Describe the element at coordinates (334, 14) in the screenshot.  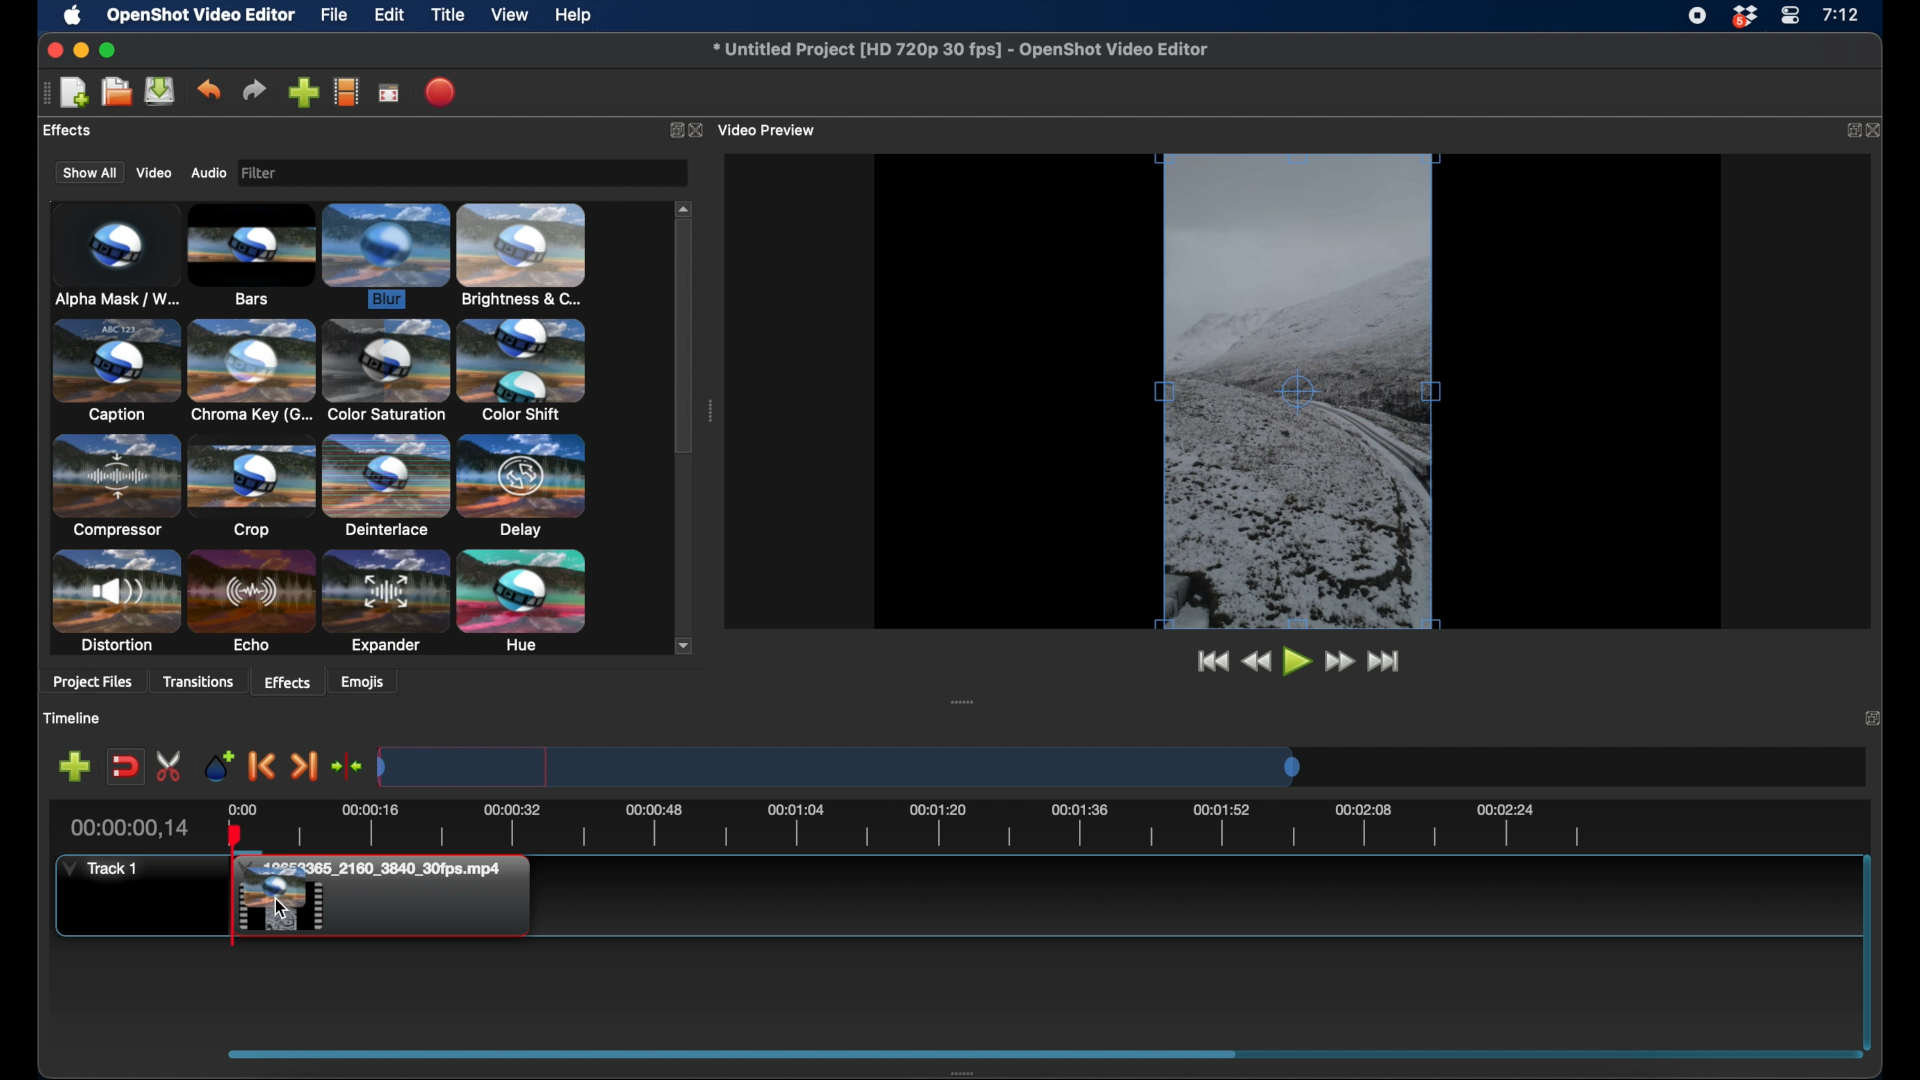
I see `file` at that location.